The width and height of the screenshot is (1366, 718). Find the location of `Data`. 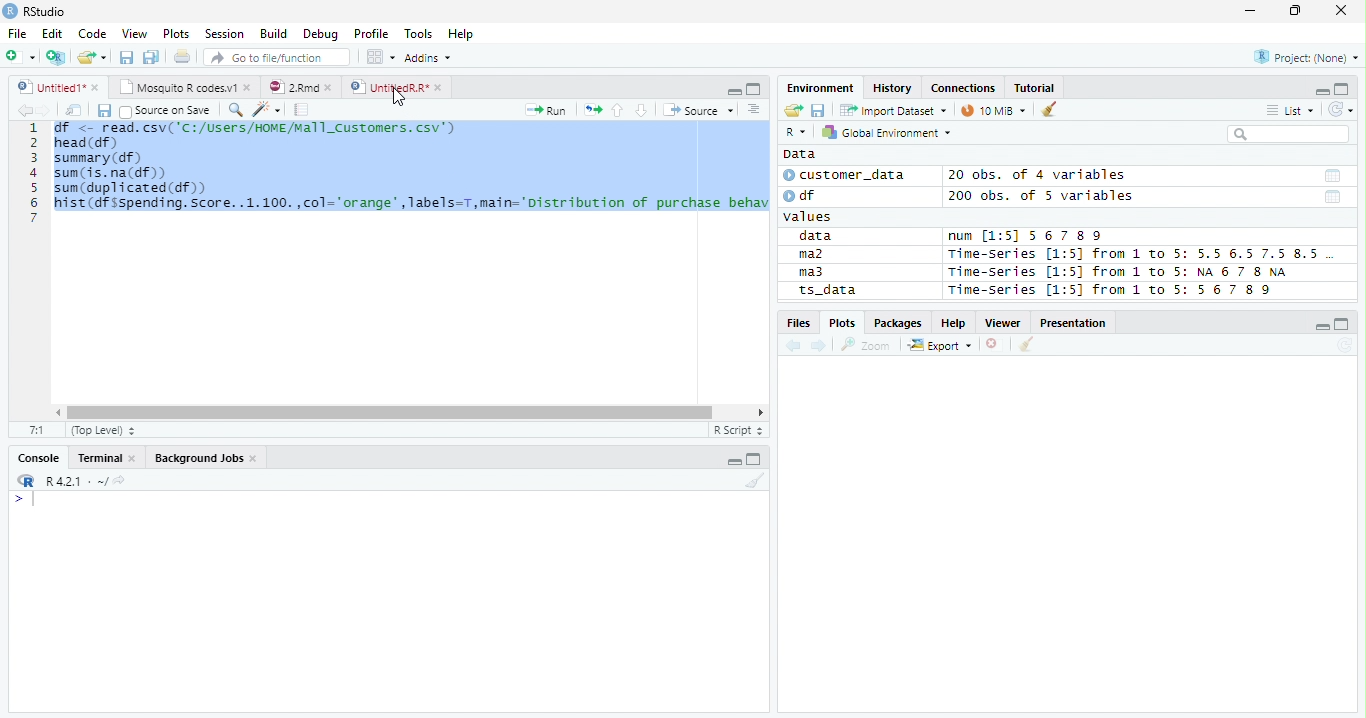

Data is located at coordinates (799, 154).